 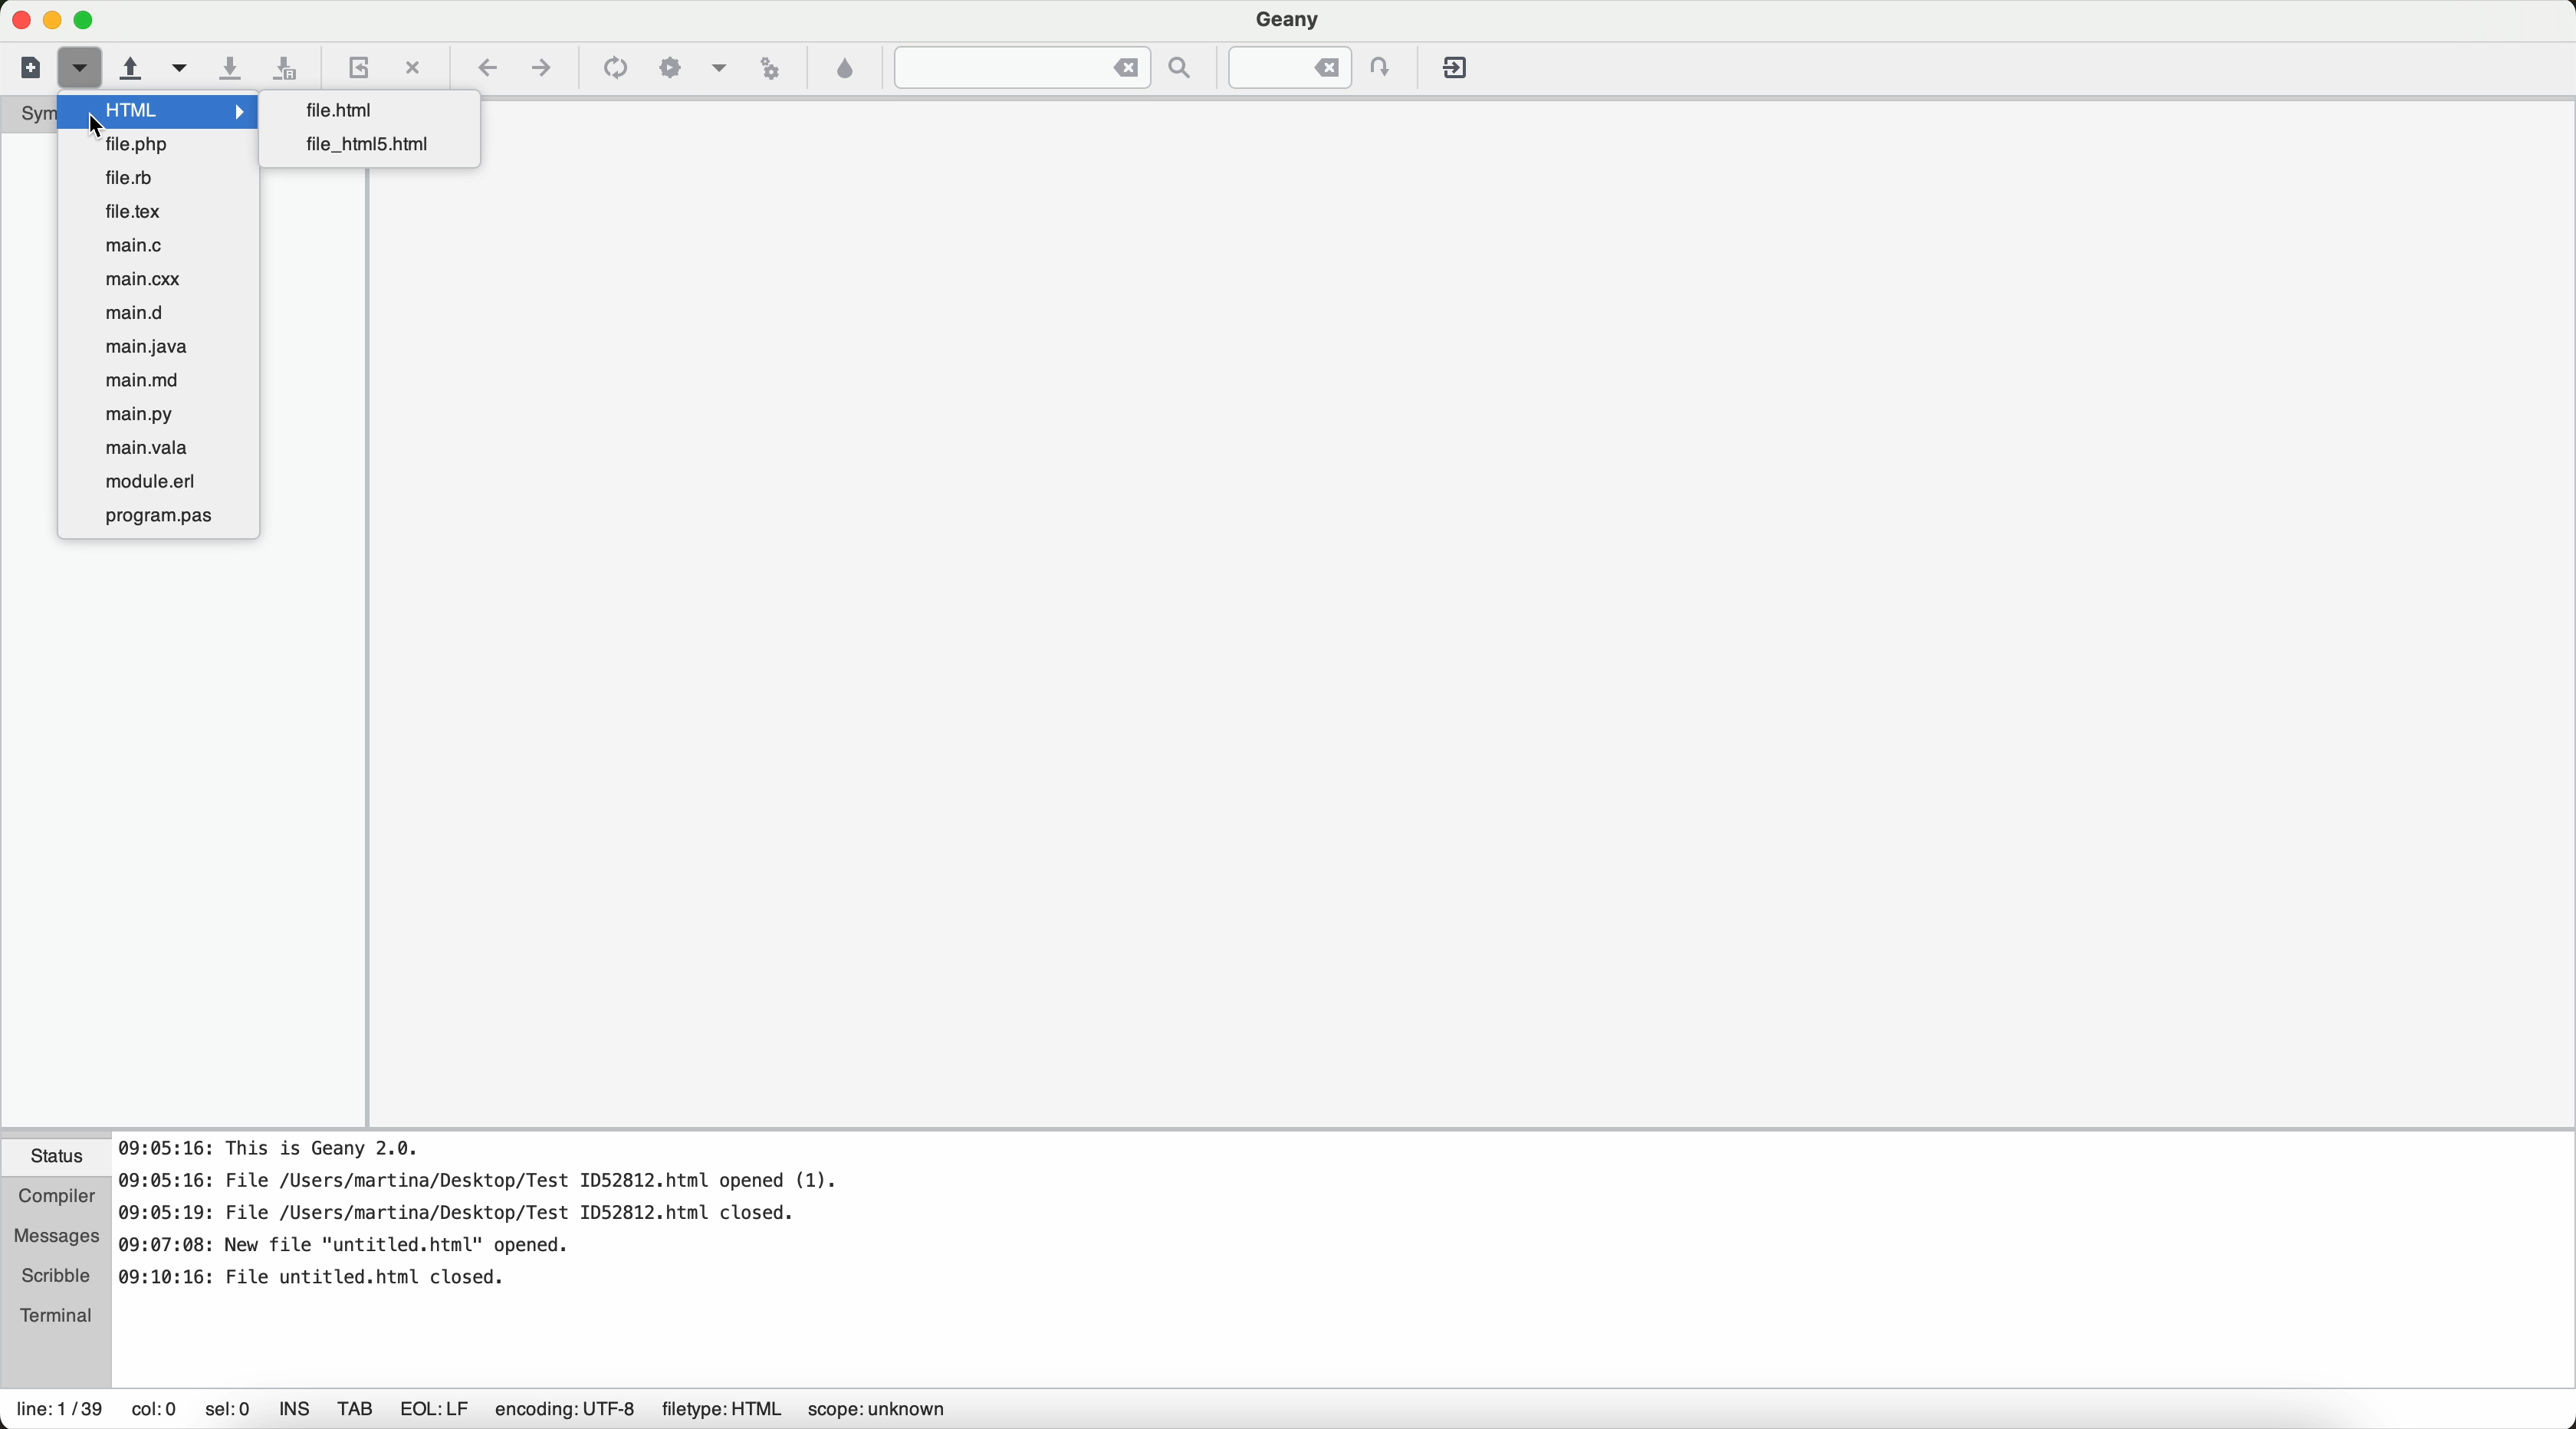 I want to click on file.html, so click(x=371, y=109).